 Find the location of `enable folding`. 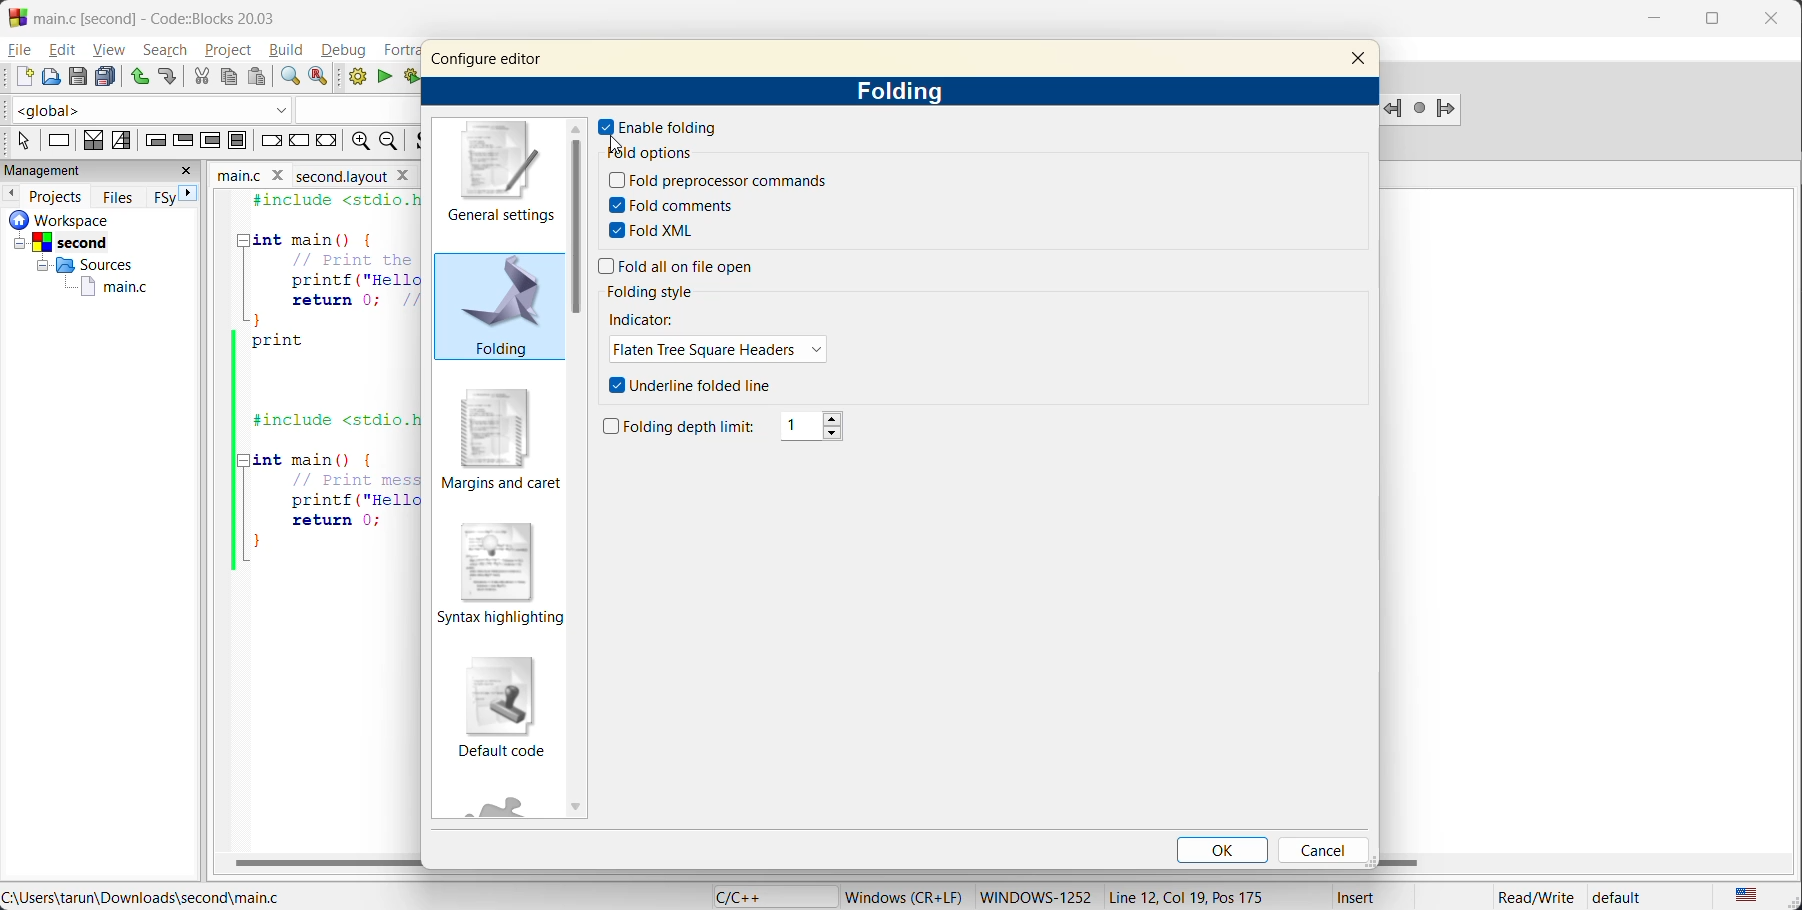

enable folding is located at coordinates (659, 124).